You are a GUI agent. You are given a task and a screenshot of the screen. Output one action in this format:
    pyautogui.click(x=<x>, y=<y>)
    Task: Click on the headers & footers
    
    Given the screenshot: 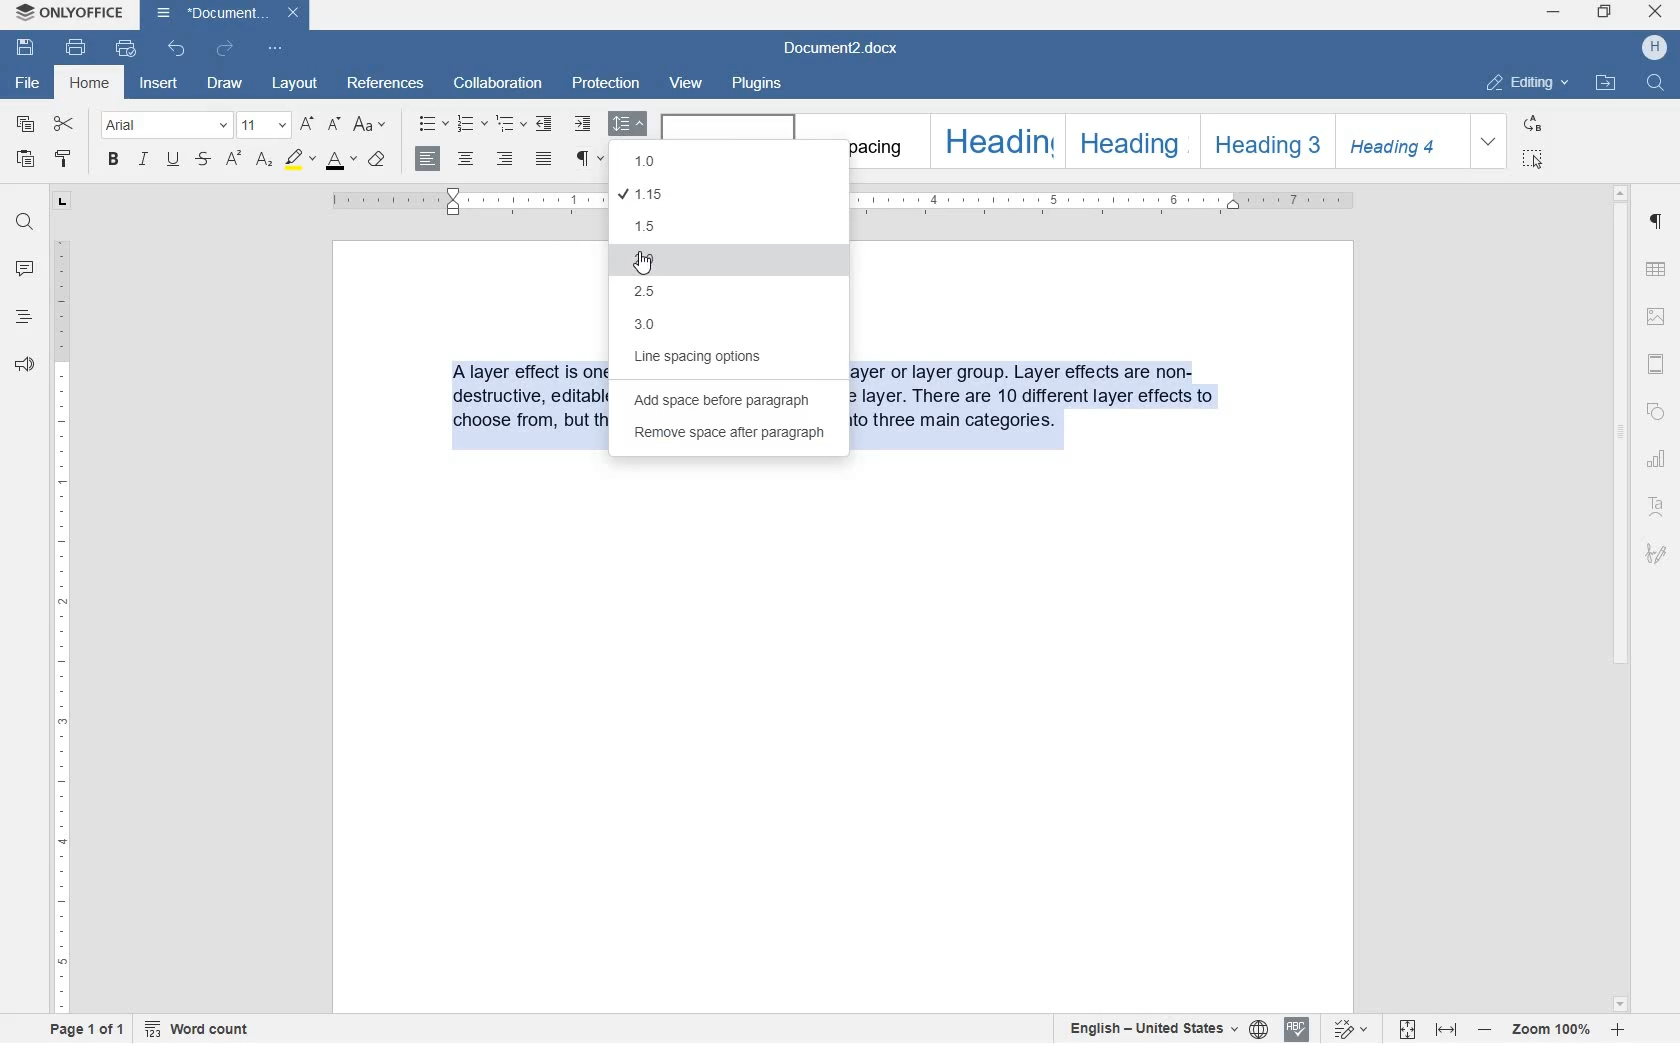 What is the action you would take?
    pyautogui.click(x=1657, y=363)
    